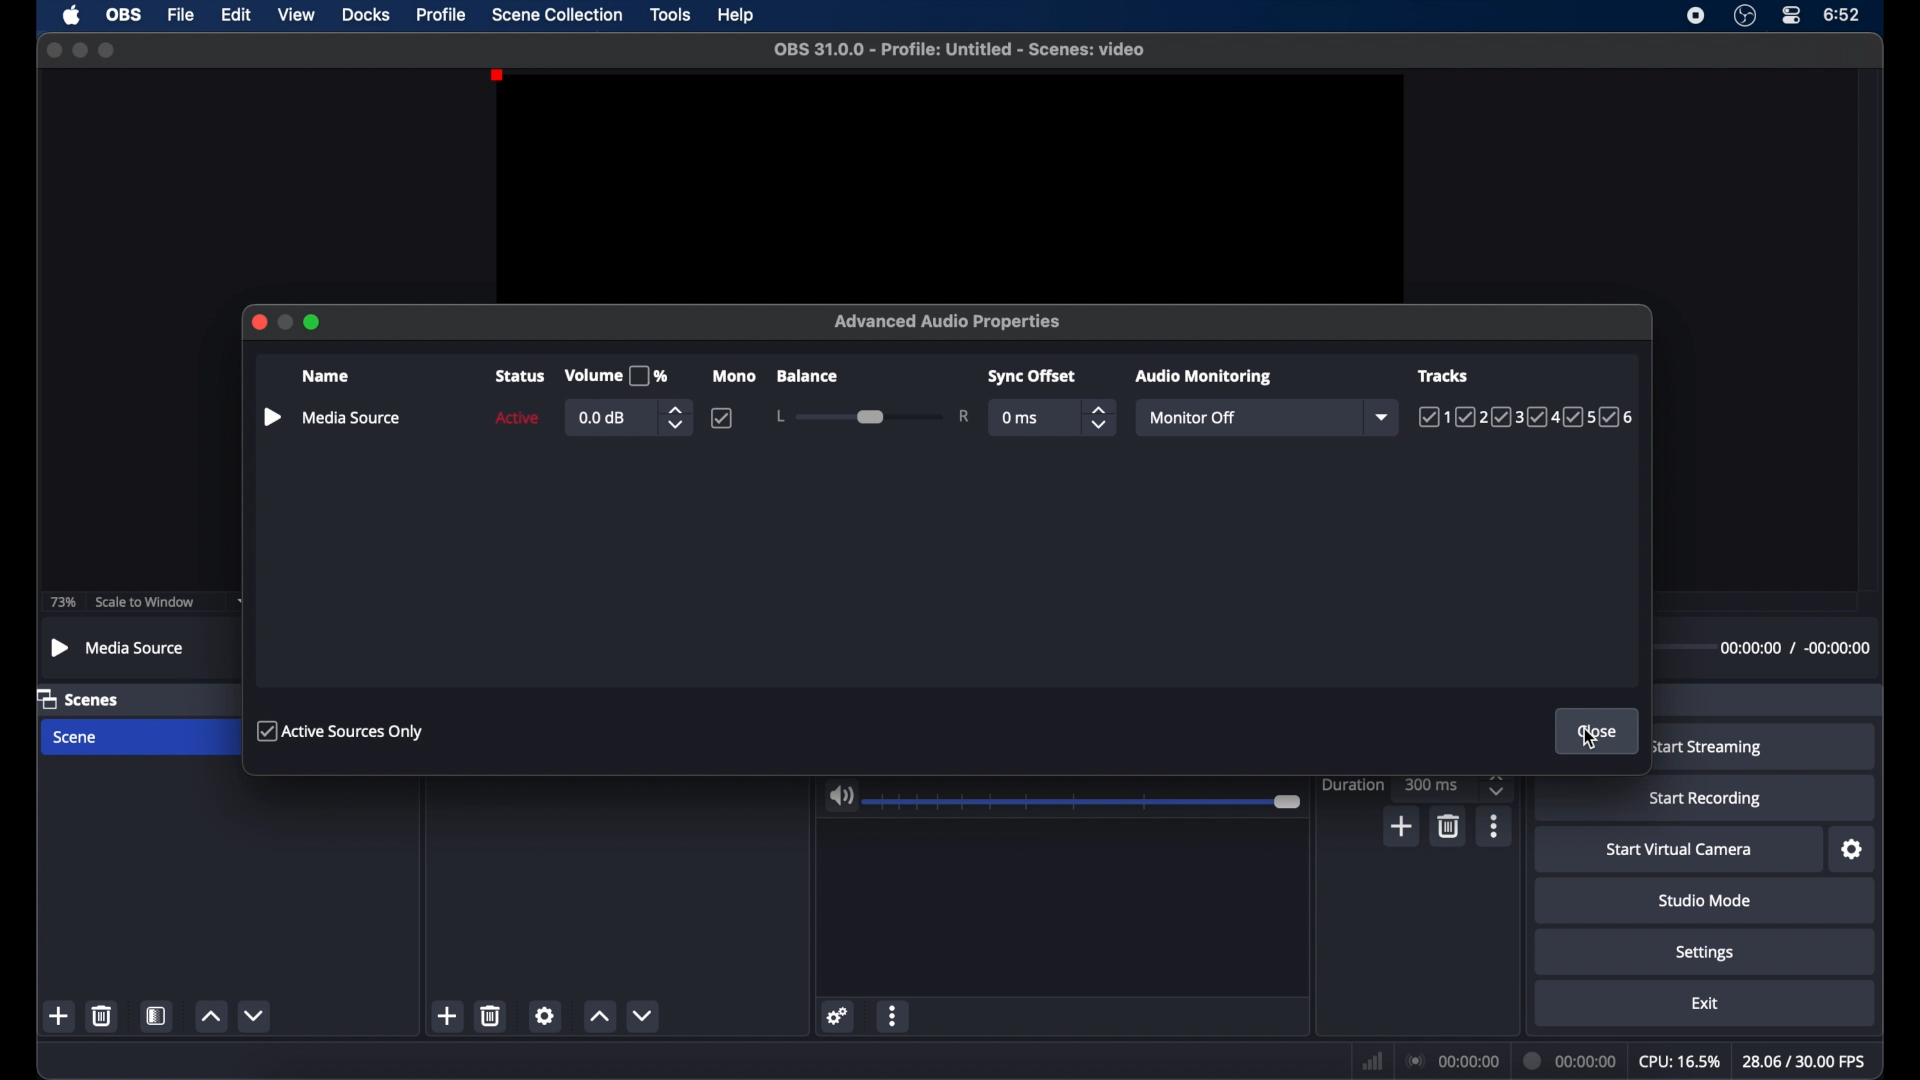  What do you see at coordinates (960, 50) in the screenshot?
I see `filename` at bounding box center [960, 50].